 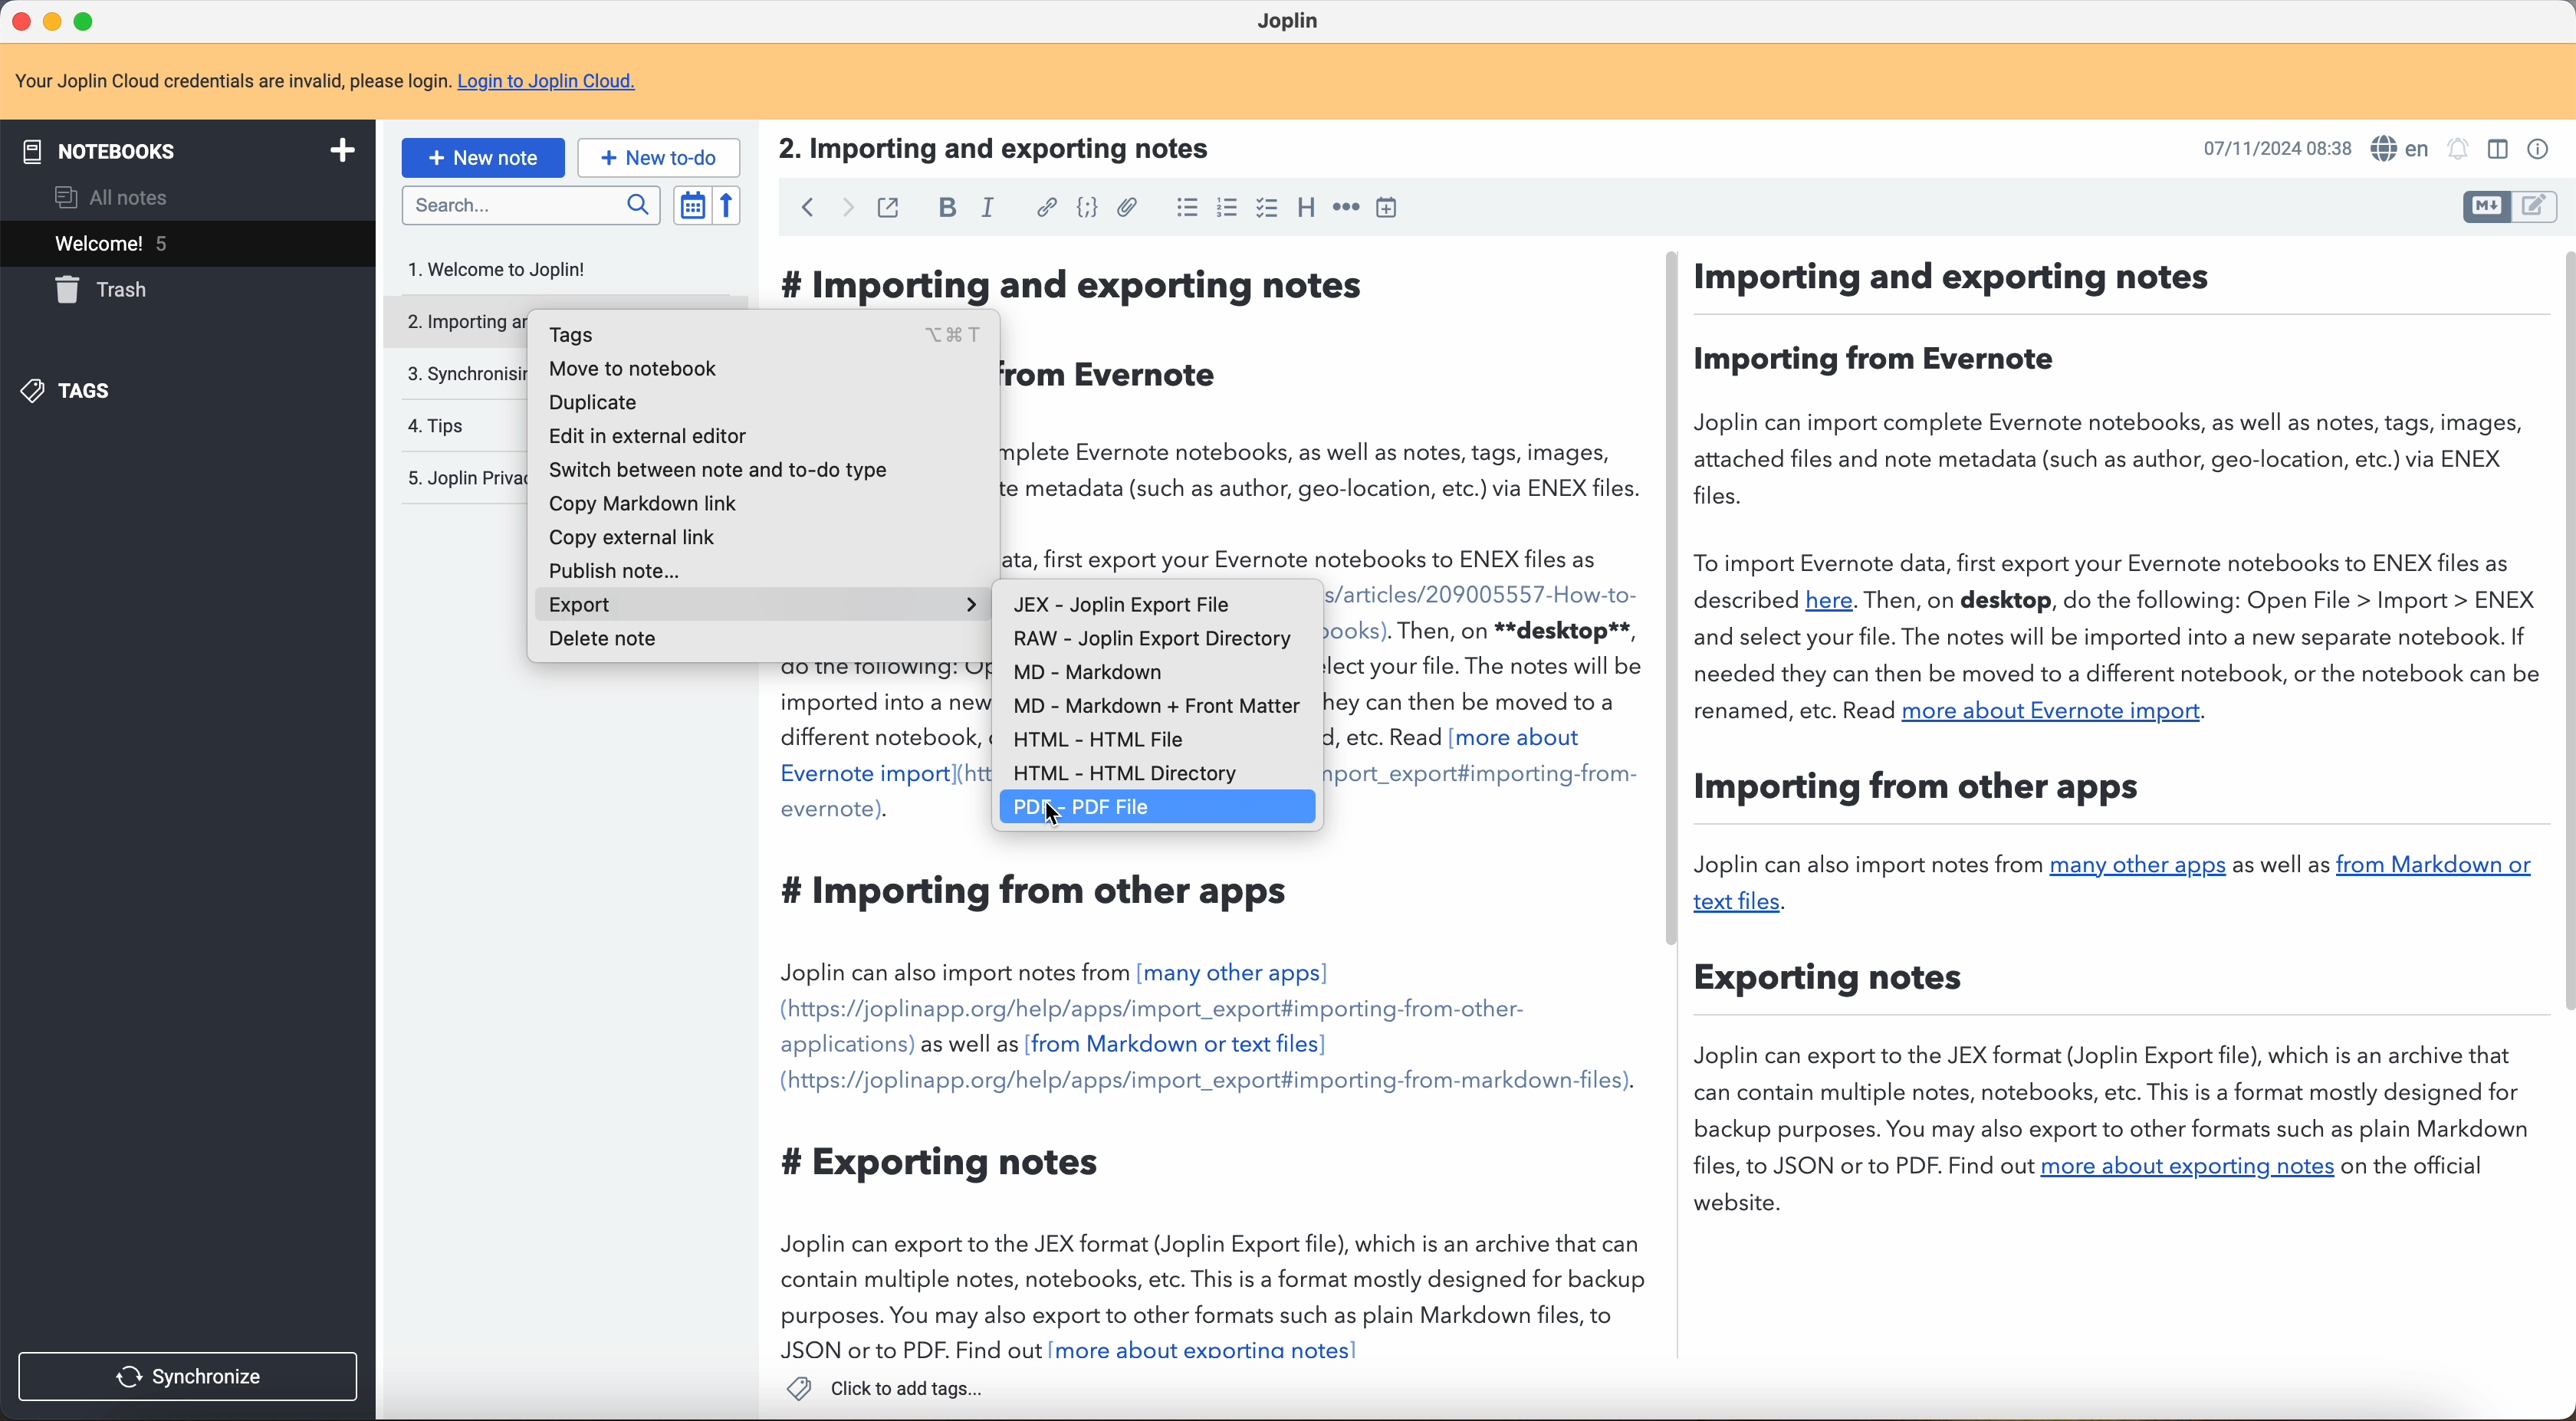 I want to click on Importing from other apps. Joplin can also import notes from many other apps..., so click(x=1161, y=1111).